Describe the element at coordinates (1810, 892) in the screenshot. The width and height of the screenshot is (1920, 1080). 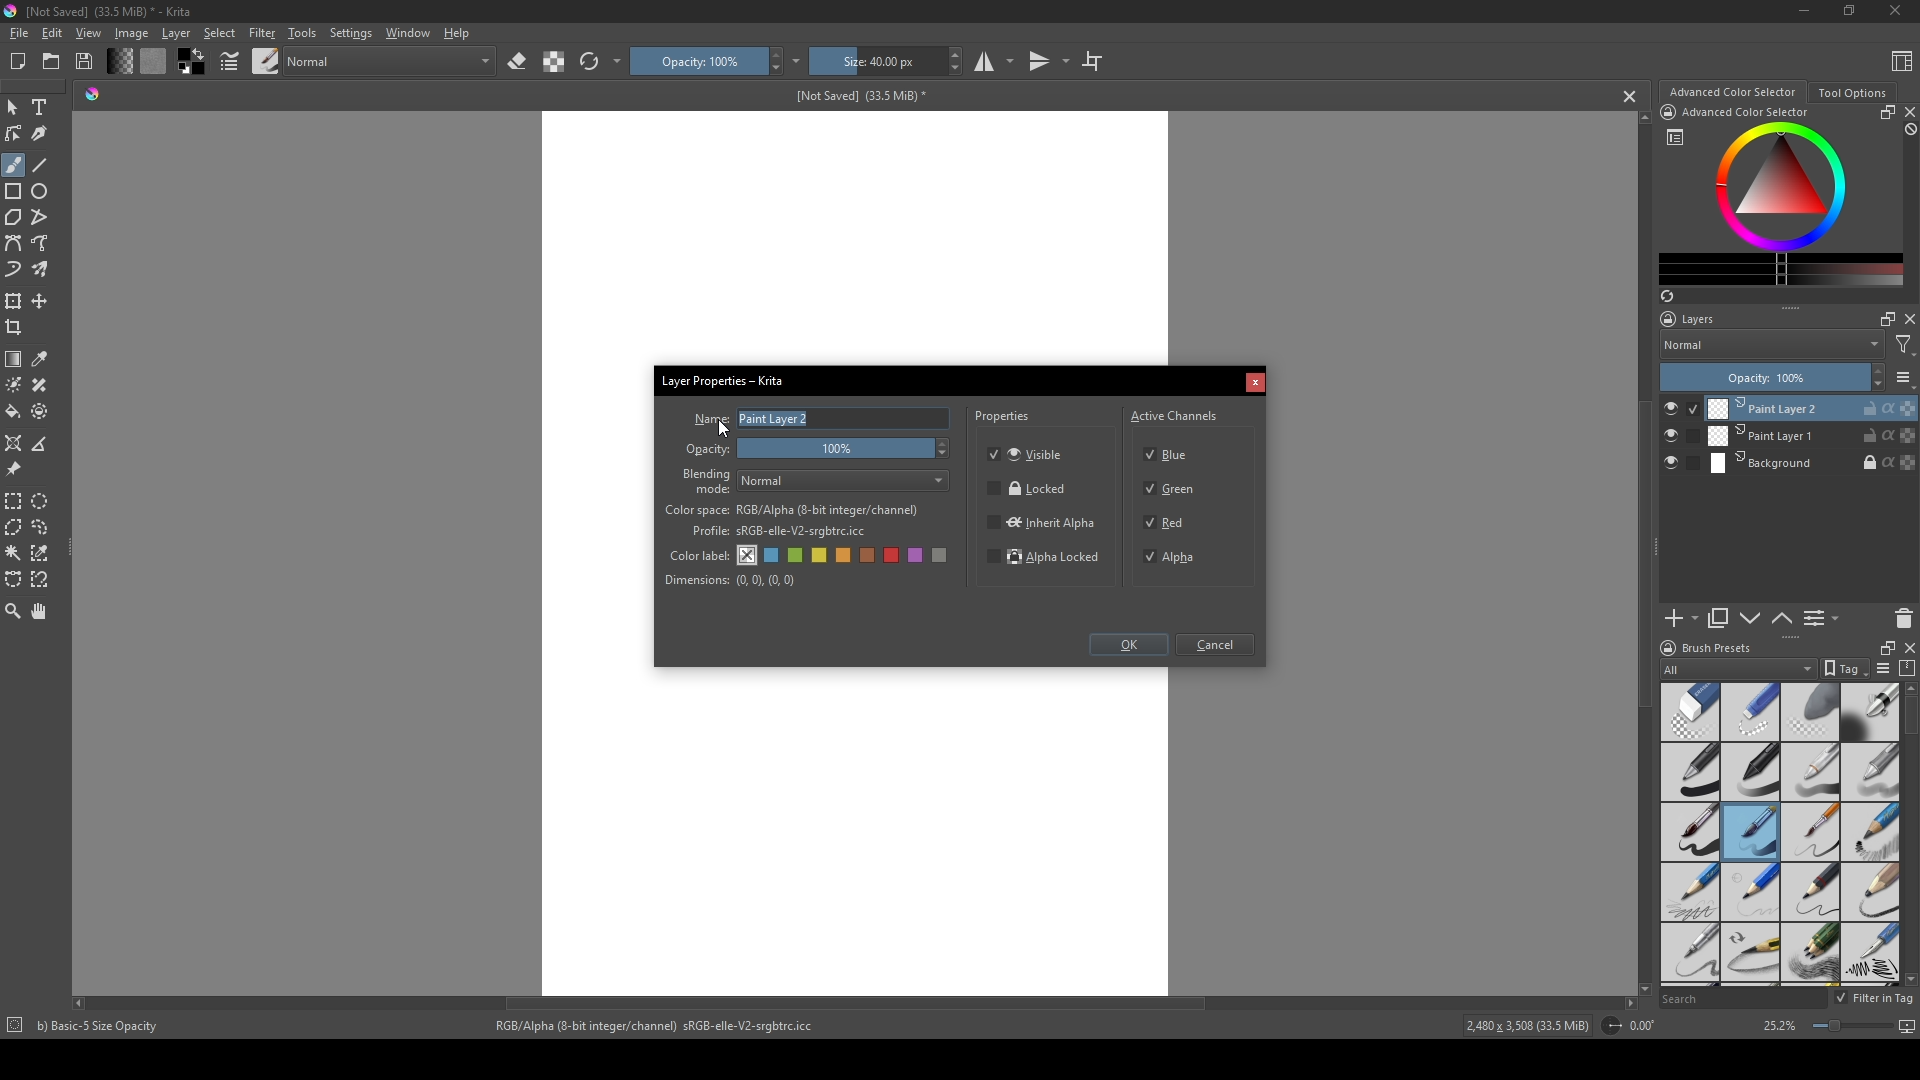
I see `pencil` at that location.